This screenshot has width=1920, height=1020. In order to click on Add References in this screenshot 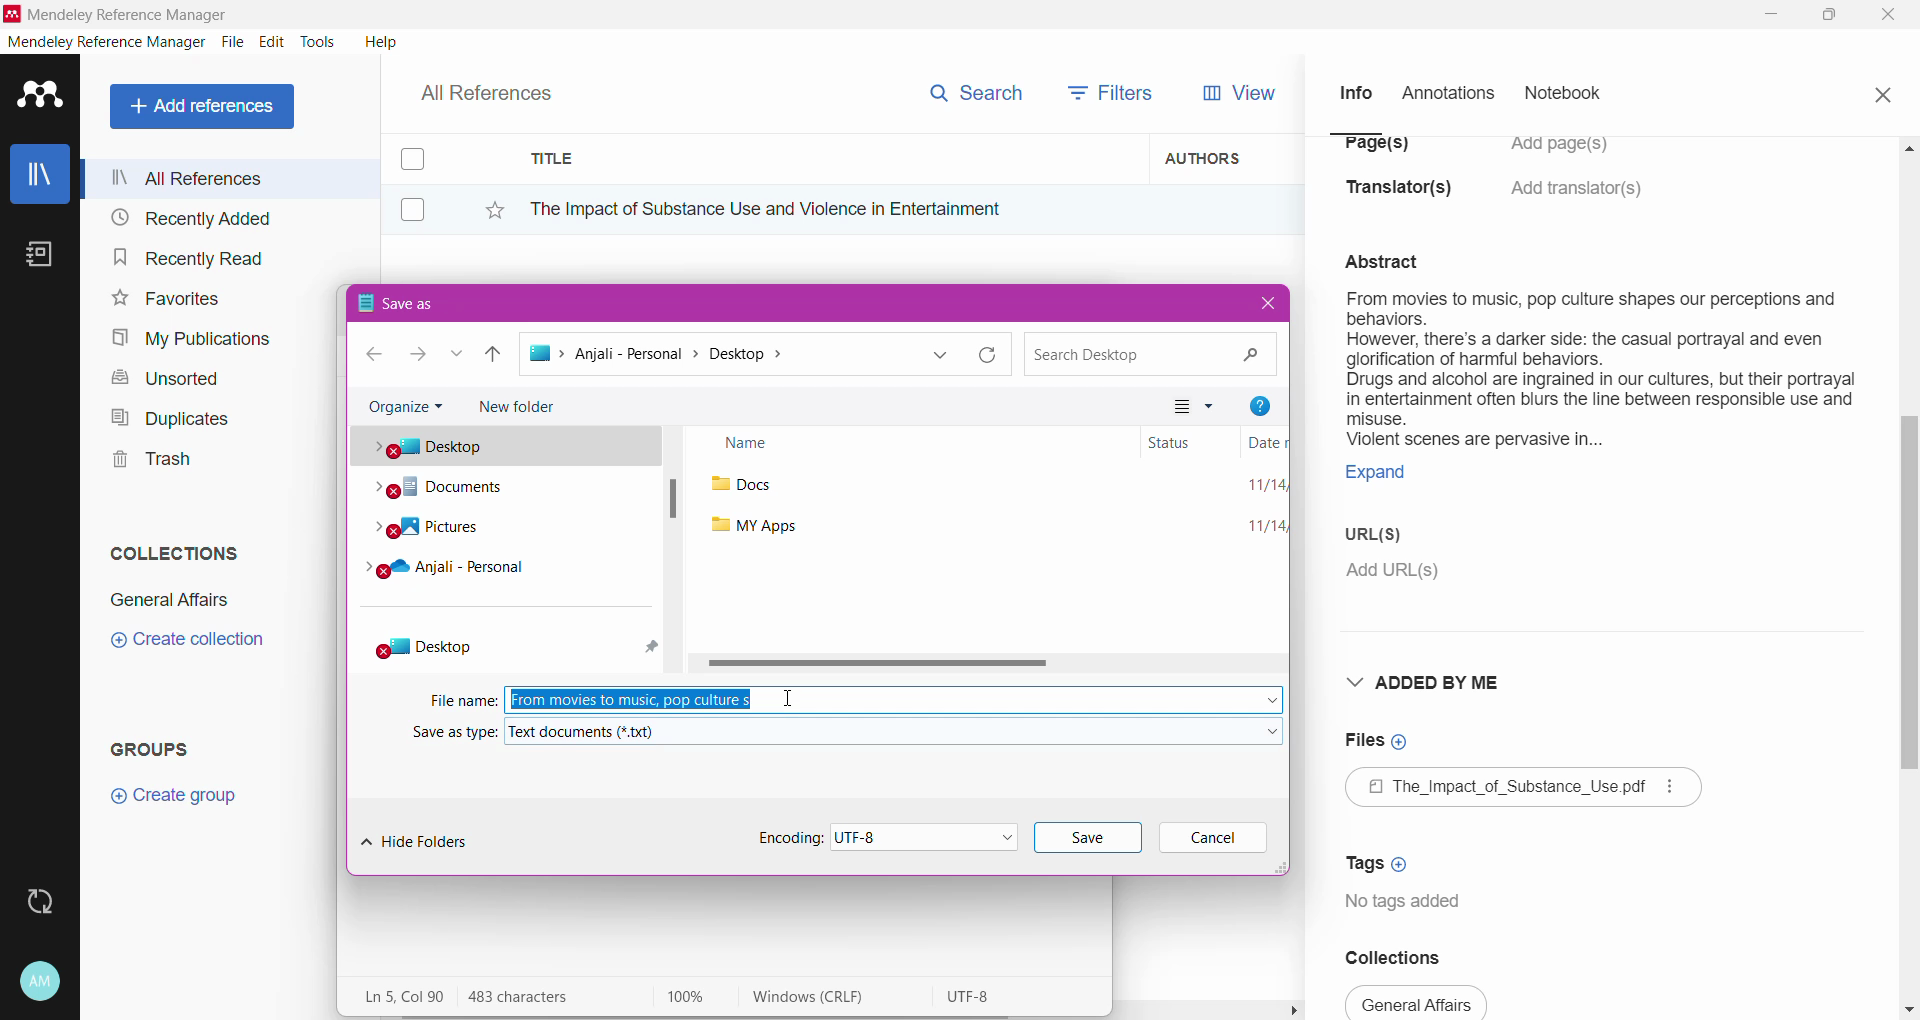, I will do `click(206, 106)`.